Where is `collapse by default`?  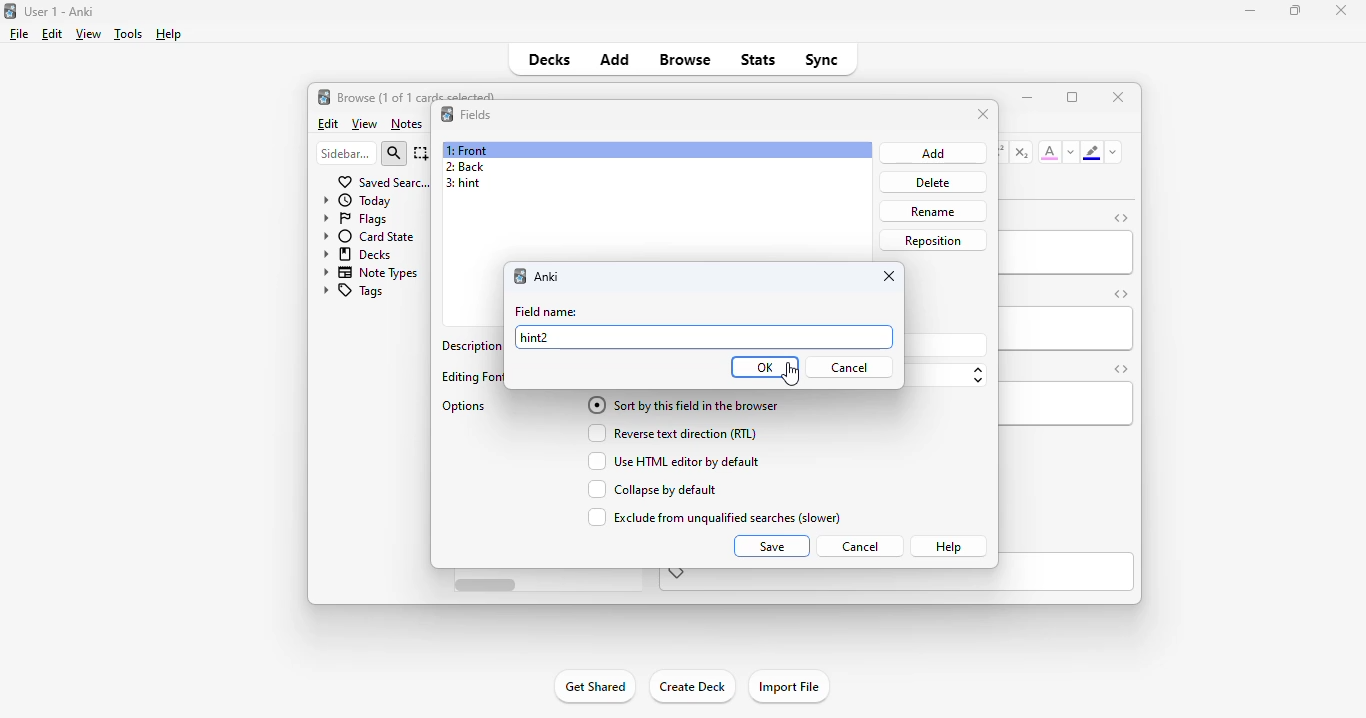
collapse by default is located at coordinates (651, 489).